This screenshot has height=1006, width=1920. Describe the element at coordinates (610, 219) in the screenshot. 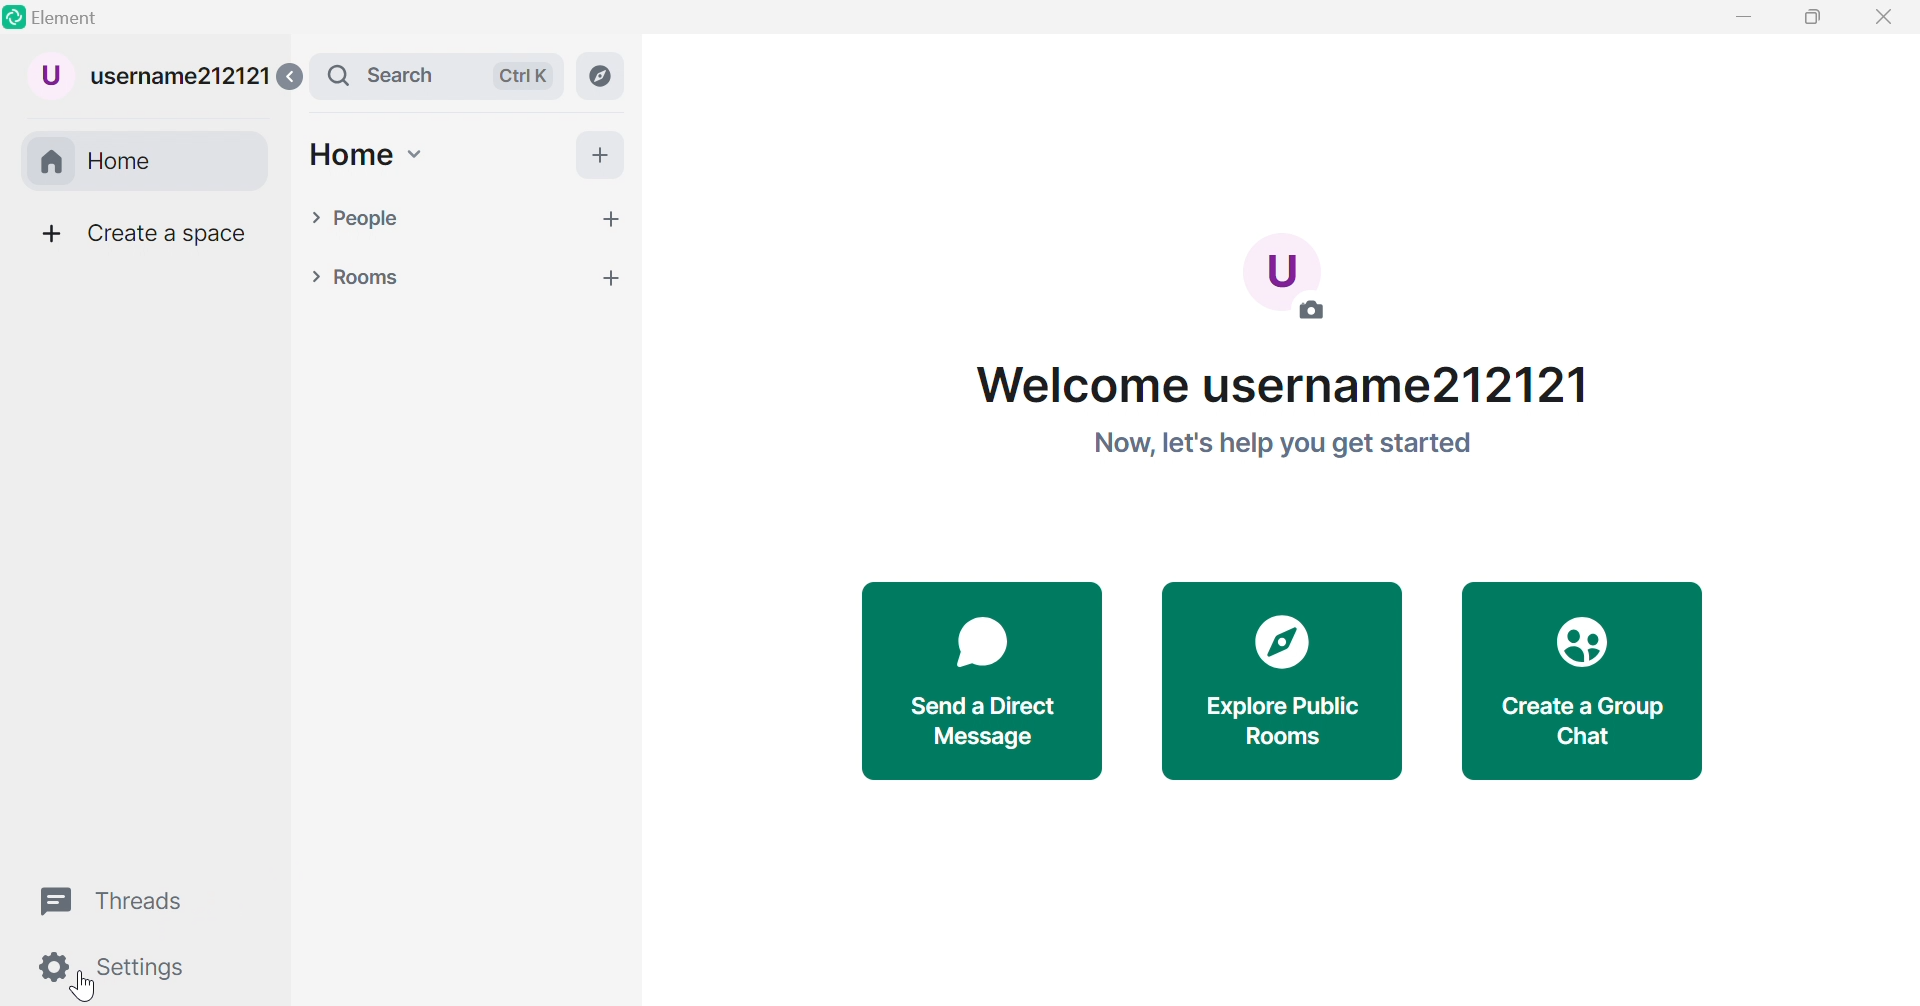

I see `more` at that location.